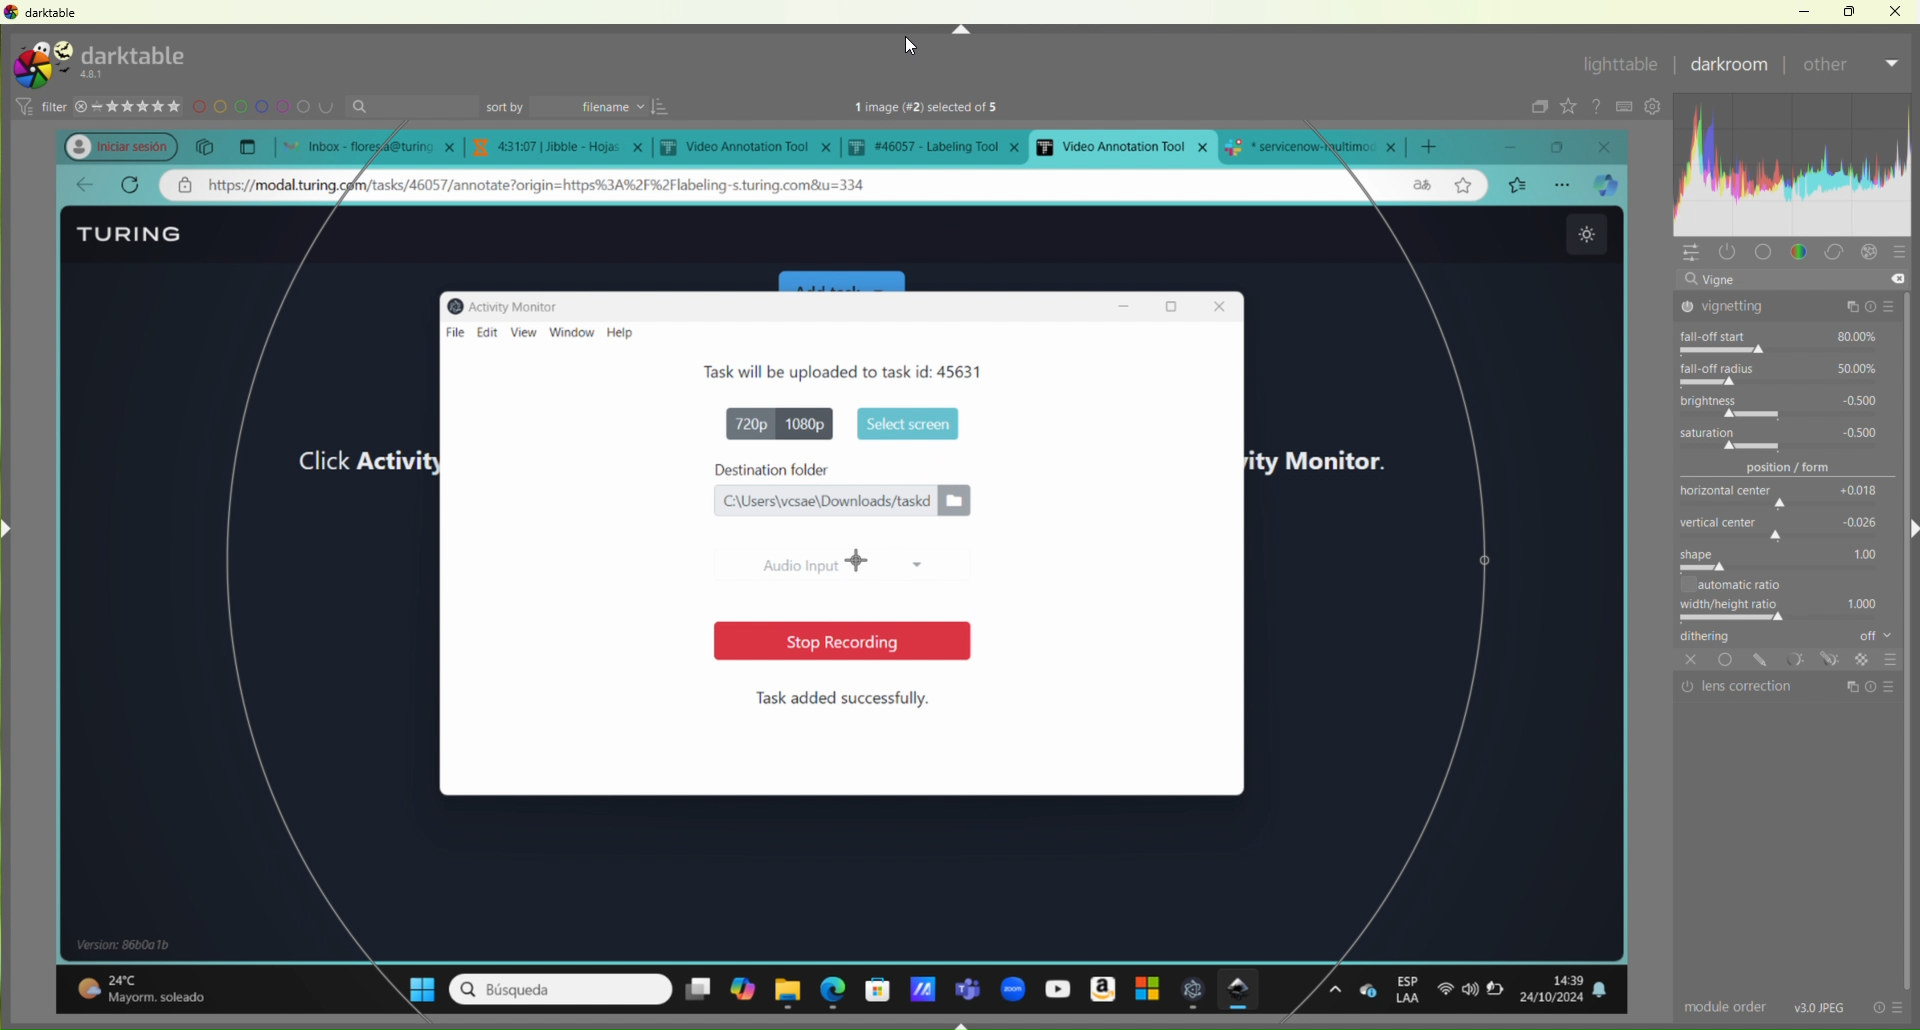 The image size is (1920, 1030). Describe the element at coordinates (1894, 63) in the screenshot. I see `Dropdown` at that location.